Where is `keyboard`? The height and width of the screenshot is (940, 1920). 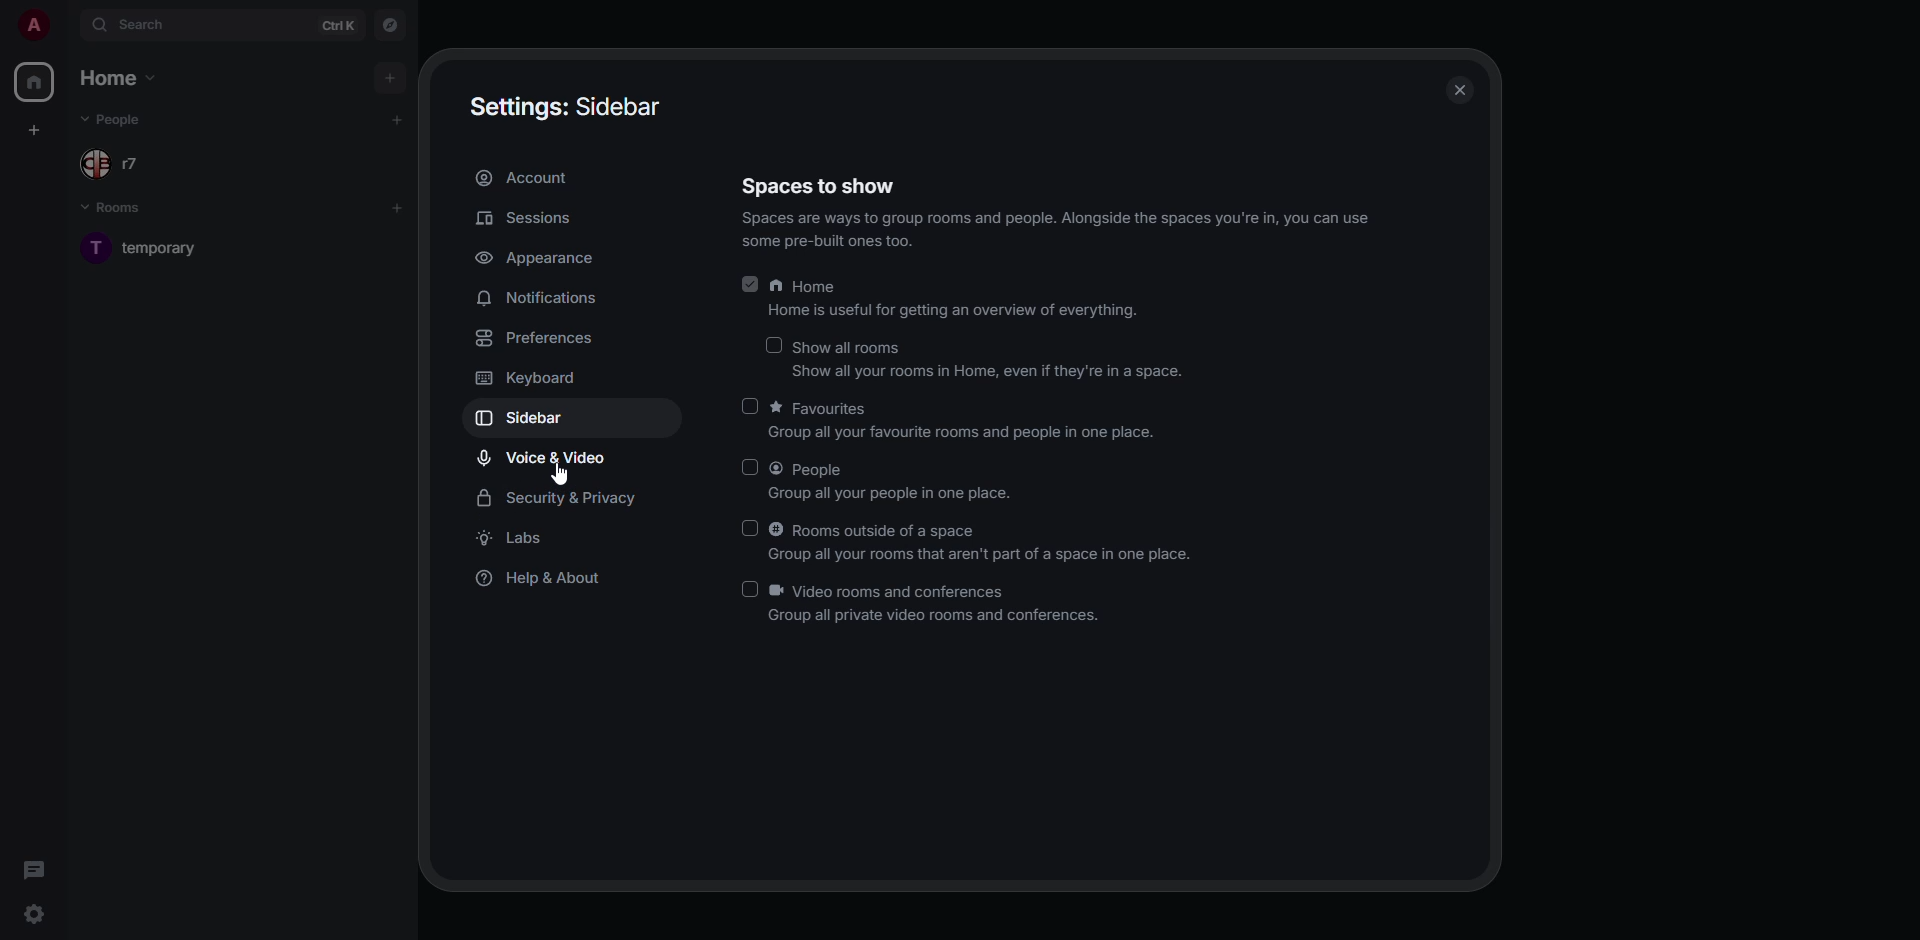 keyboard is located at coordinates (530, 379).